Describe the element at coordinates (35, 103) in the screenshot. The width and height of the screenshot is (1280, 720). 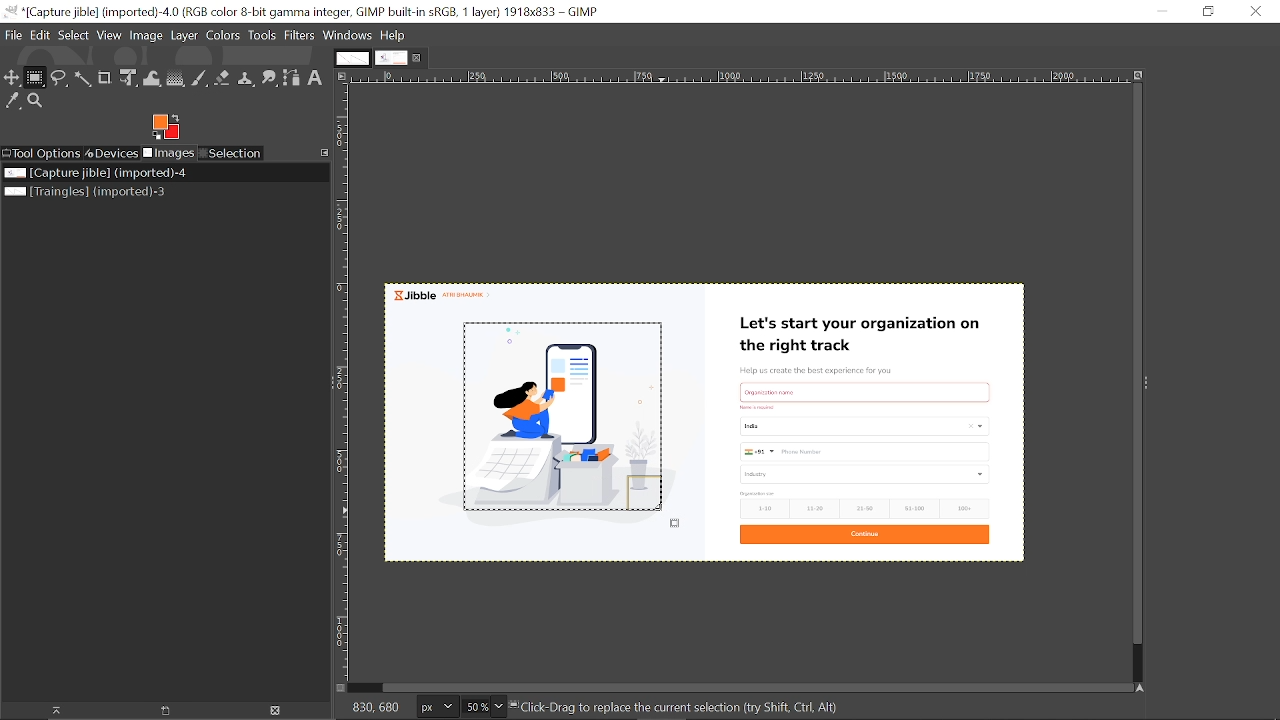
I see `Zoom` at that location.